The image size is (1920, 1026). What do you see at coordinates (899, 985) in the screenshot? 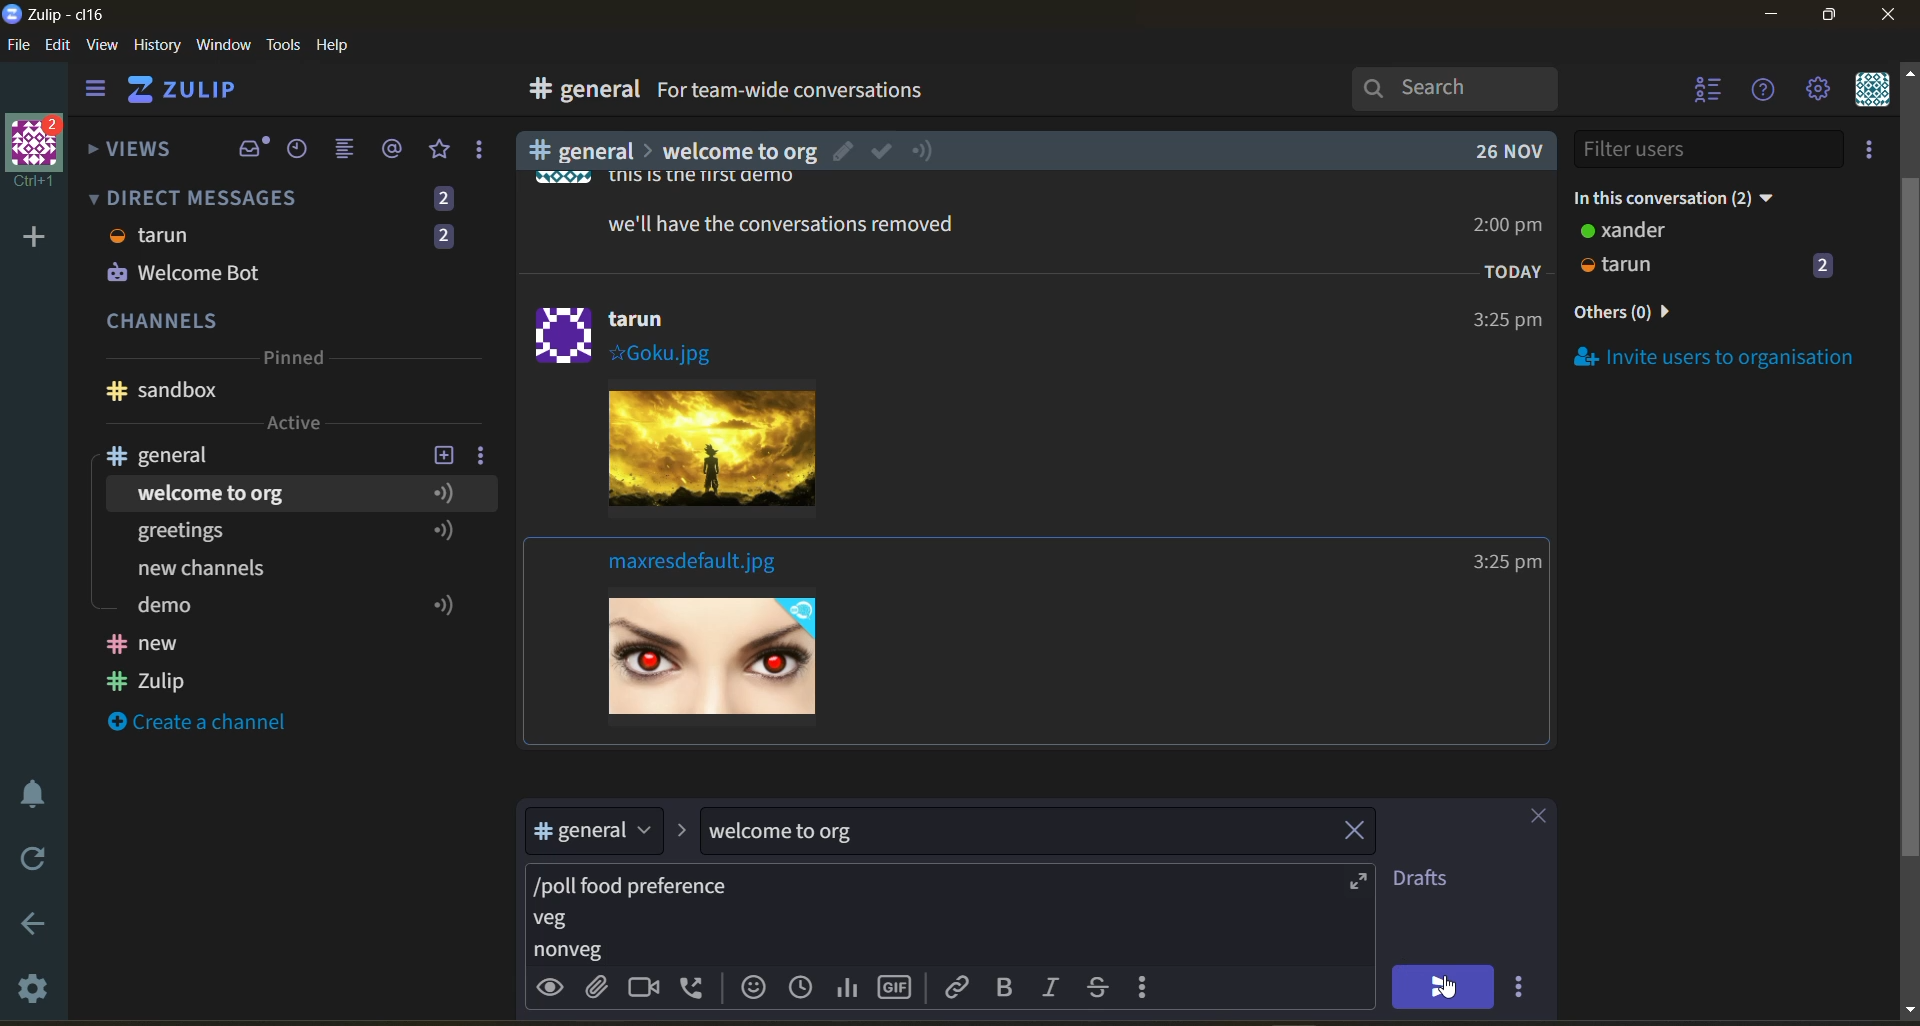
I see `add gif` at bounding box center [899, 985].